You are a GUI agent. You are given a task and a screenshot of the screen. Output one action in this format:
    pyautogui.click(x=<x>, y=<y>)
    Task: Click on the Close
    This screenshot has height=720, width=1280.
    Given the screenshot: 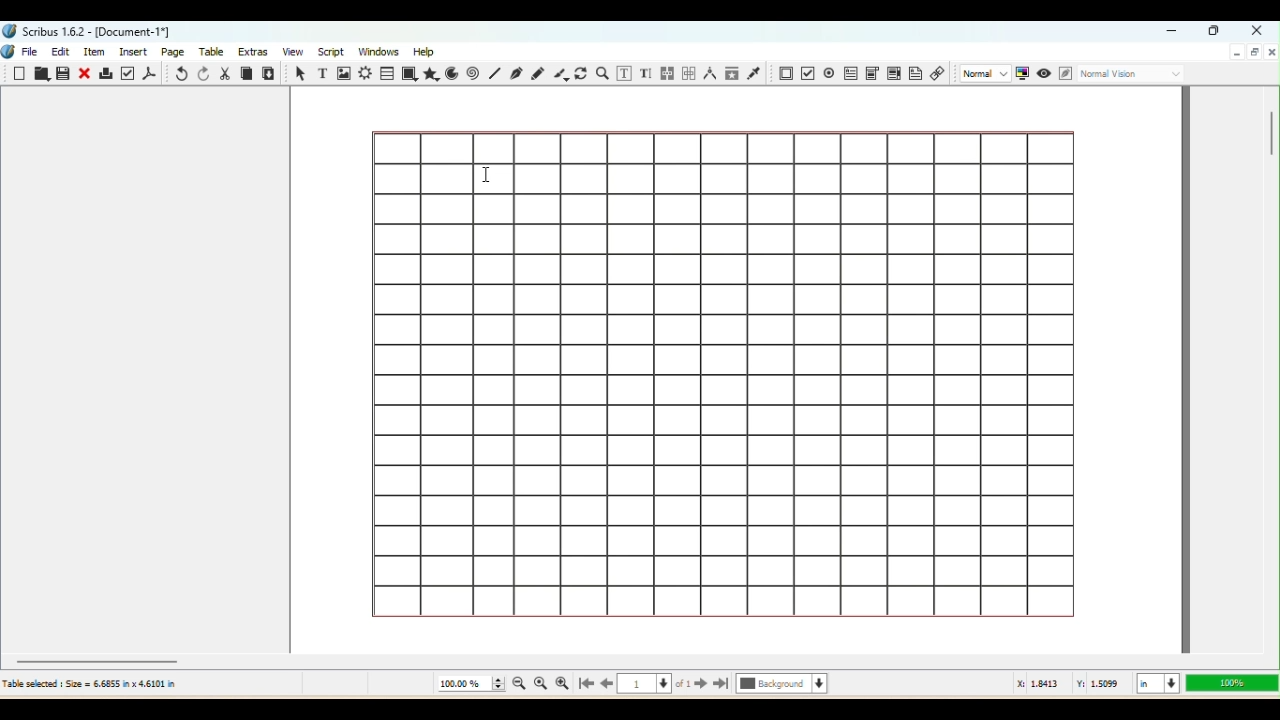 What is the action you would take?
    pyautogui.click(x=86, y=73)
    